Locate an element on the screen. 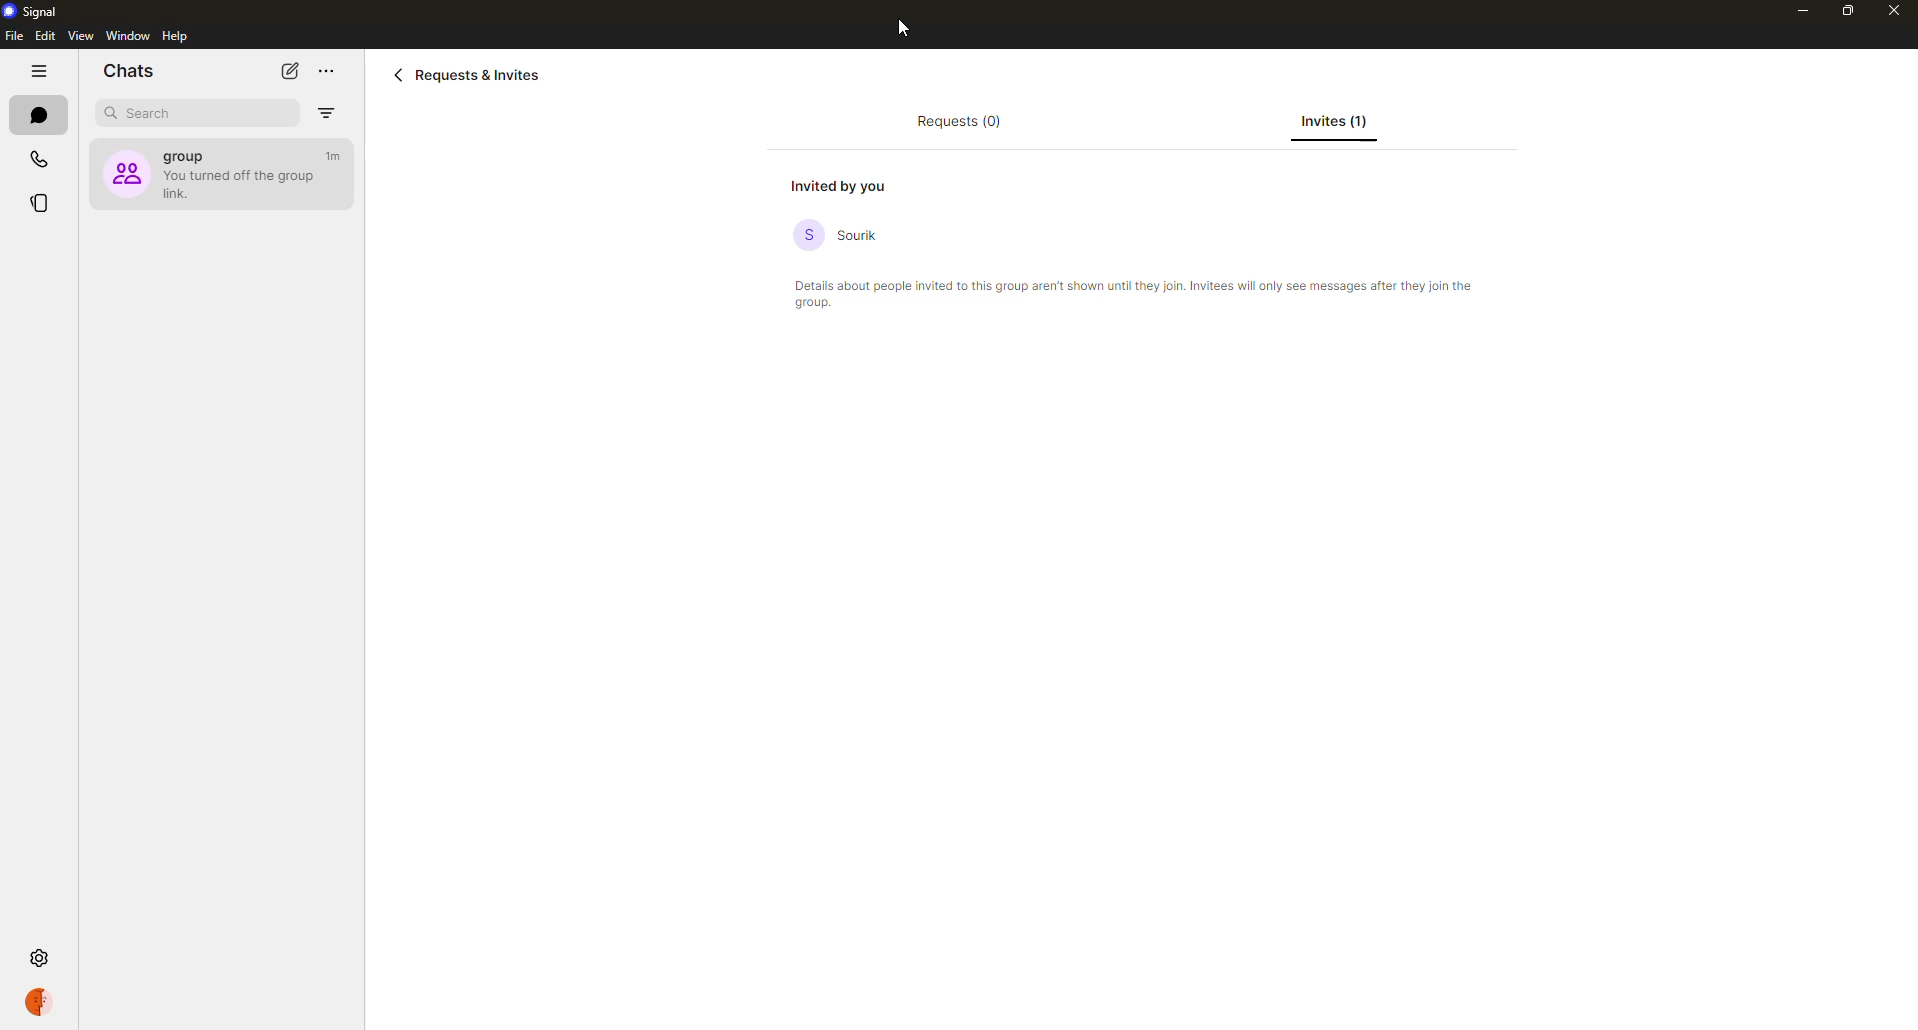 The width and height of the screenshot is (1918, 1030). cursor is located at coordinates (900, 31).